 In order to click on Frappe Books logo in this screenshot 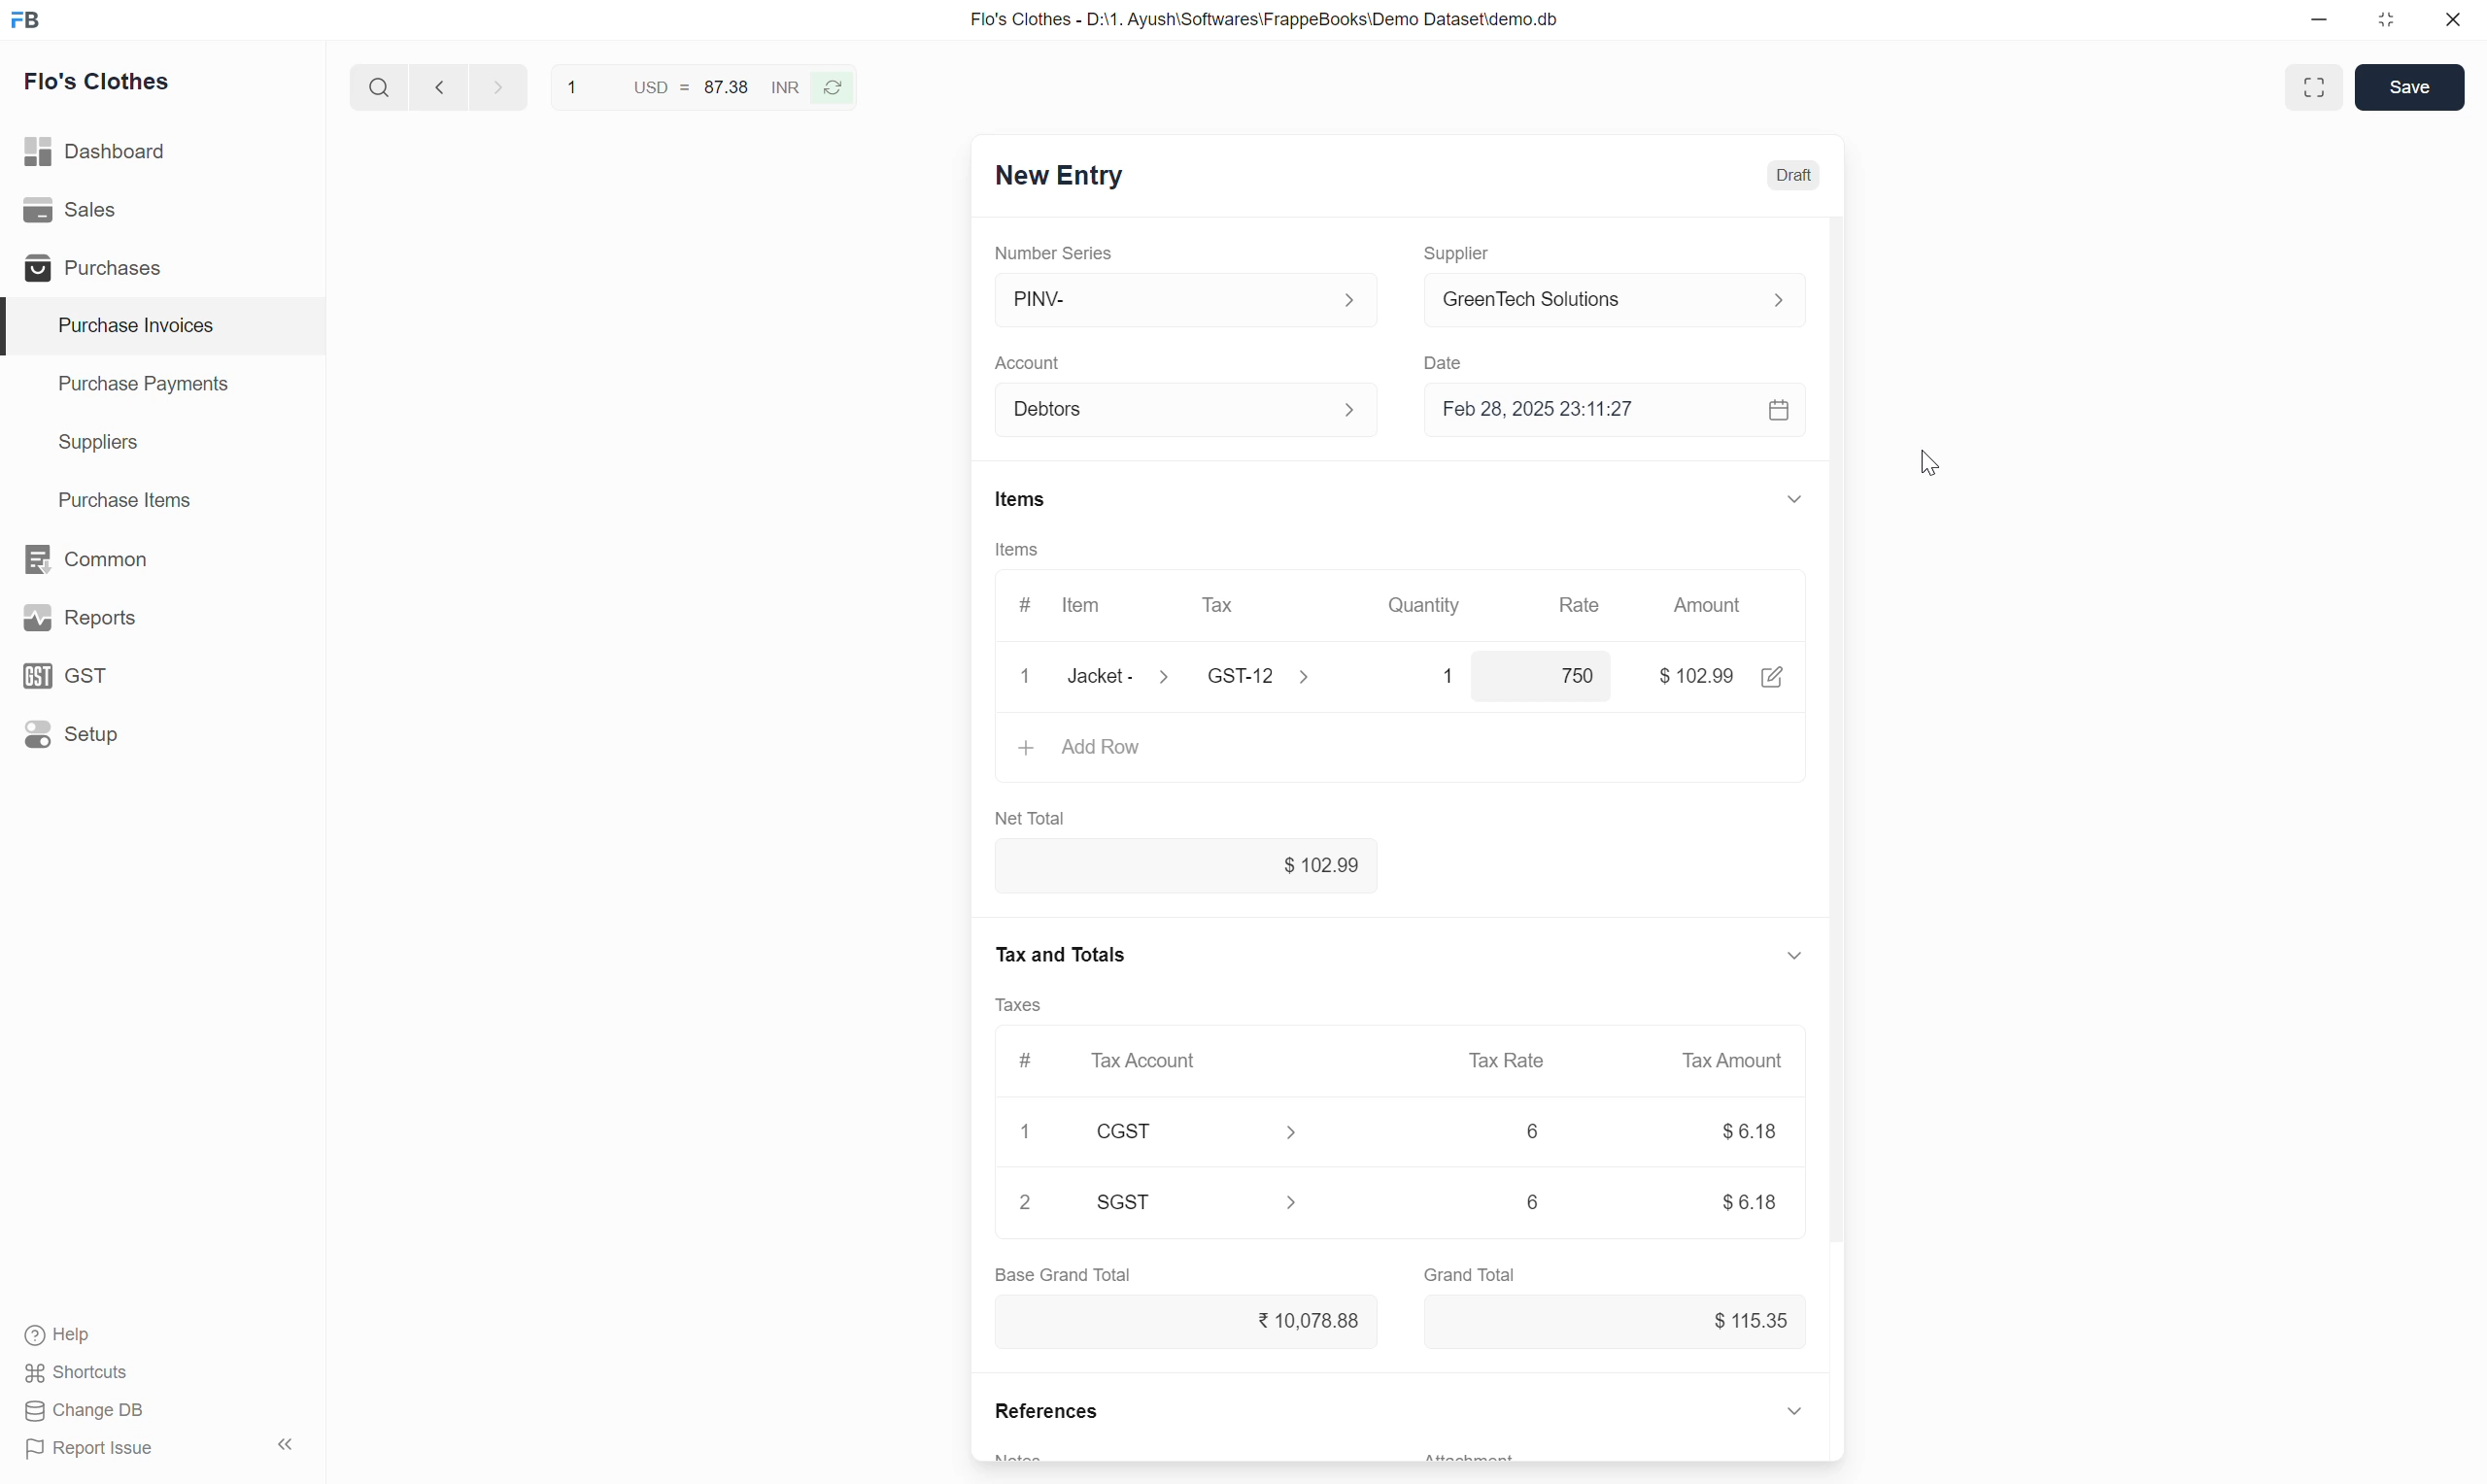, I will do `click(24, 20)`.